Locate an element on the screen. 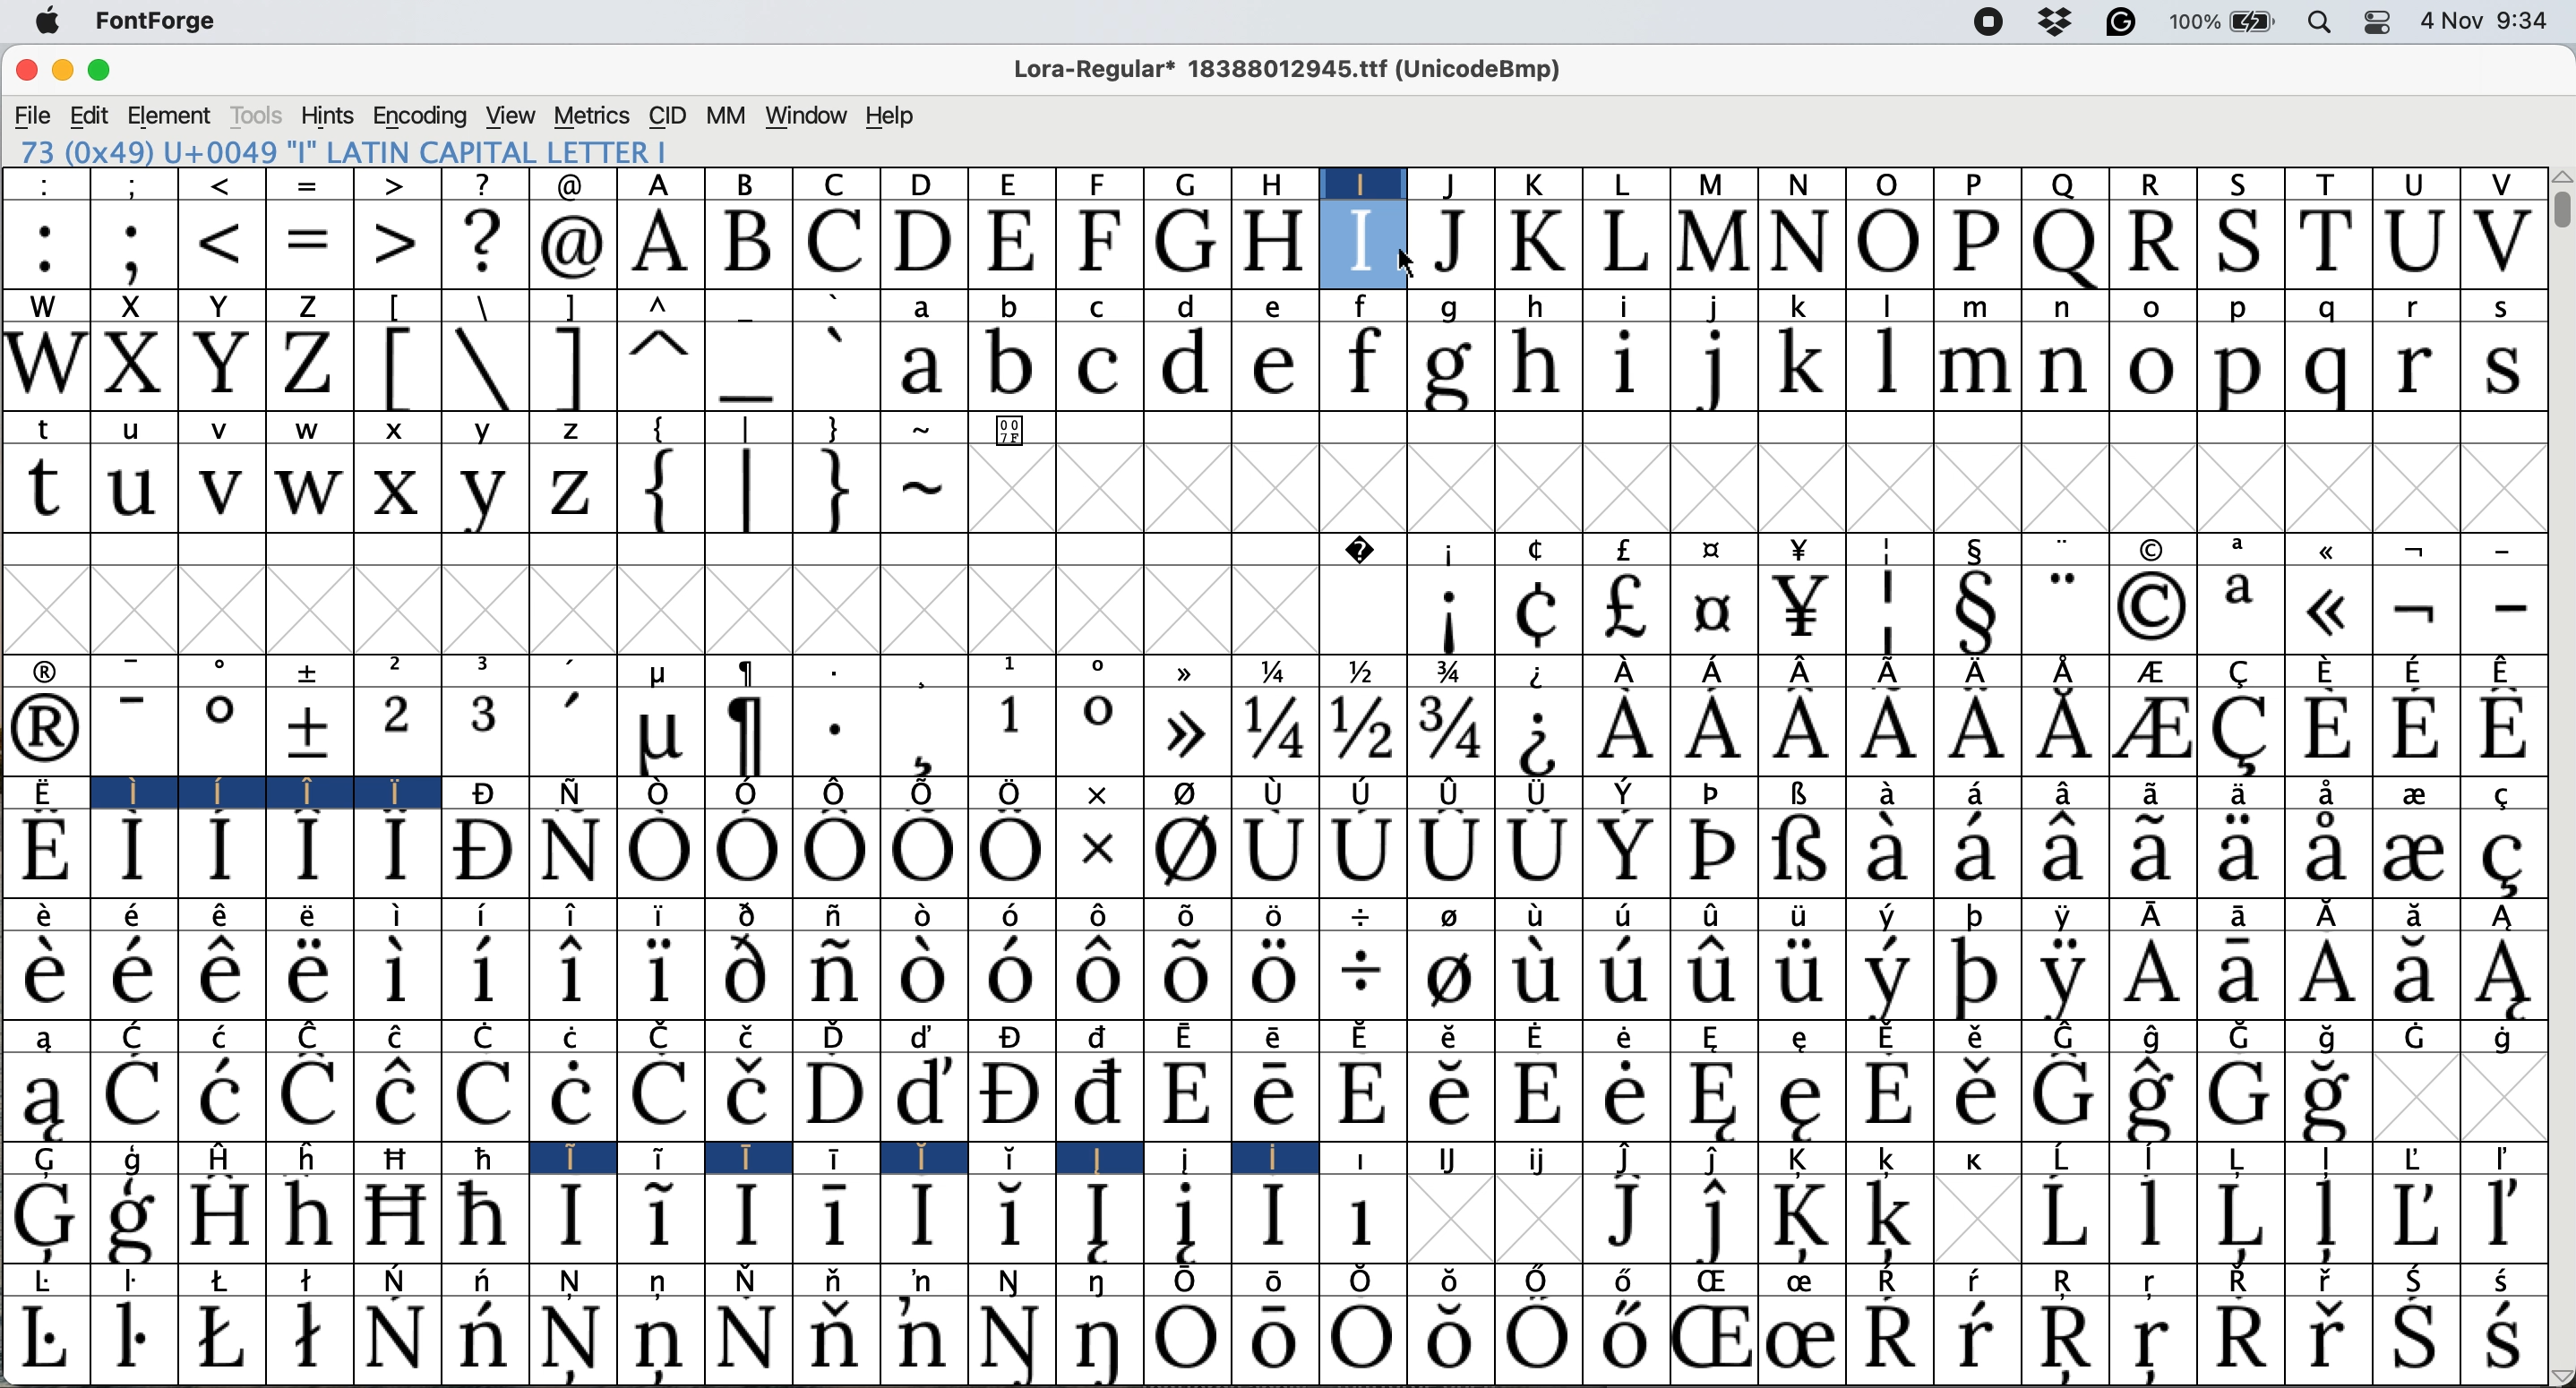 This screenshot has height=1388, width=2576. G is located at coordinates (49, 1160).